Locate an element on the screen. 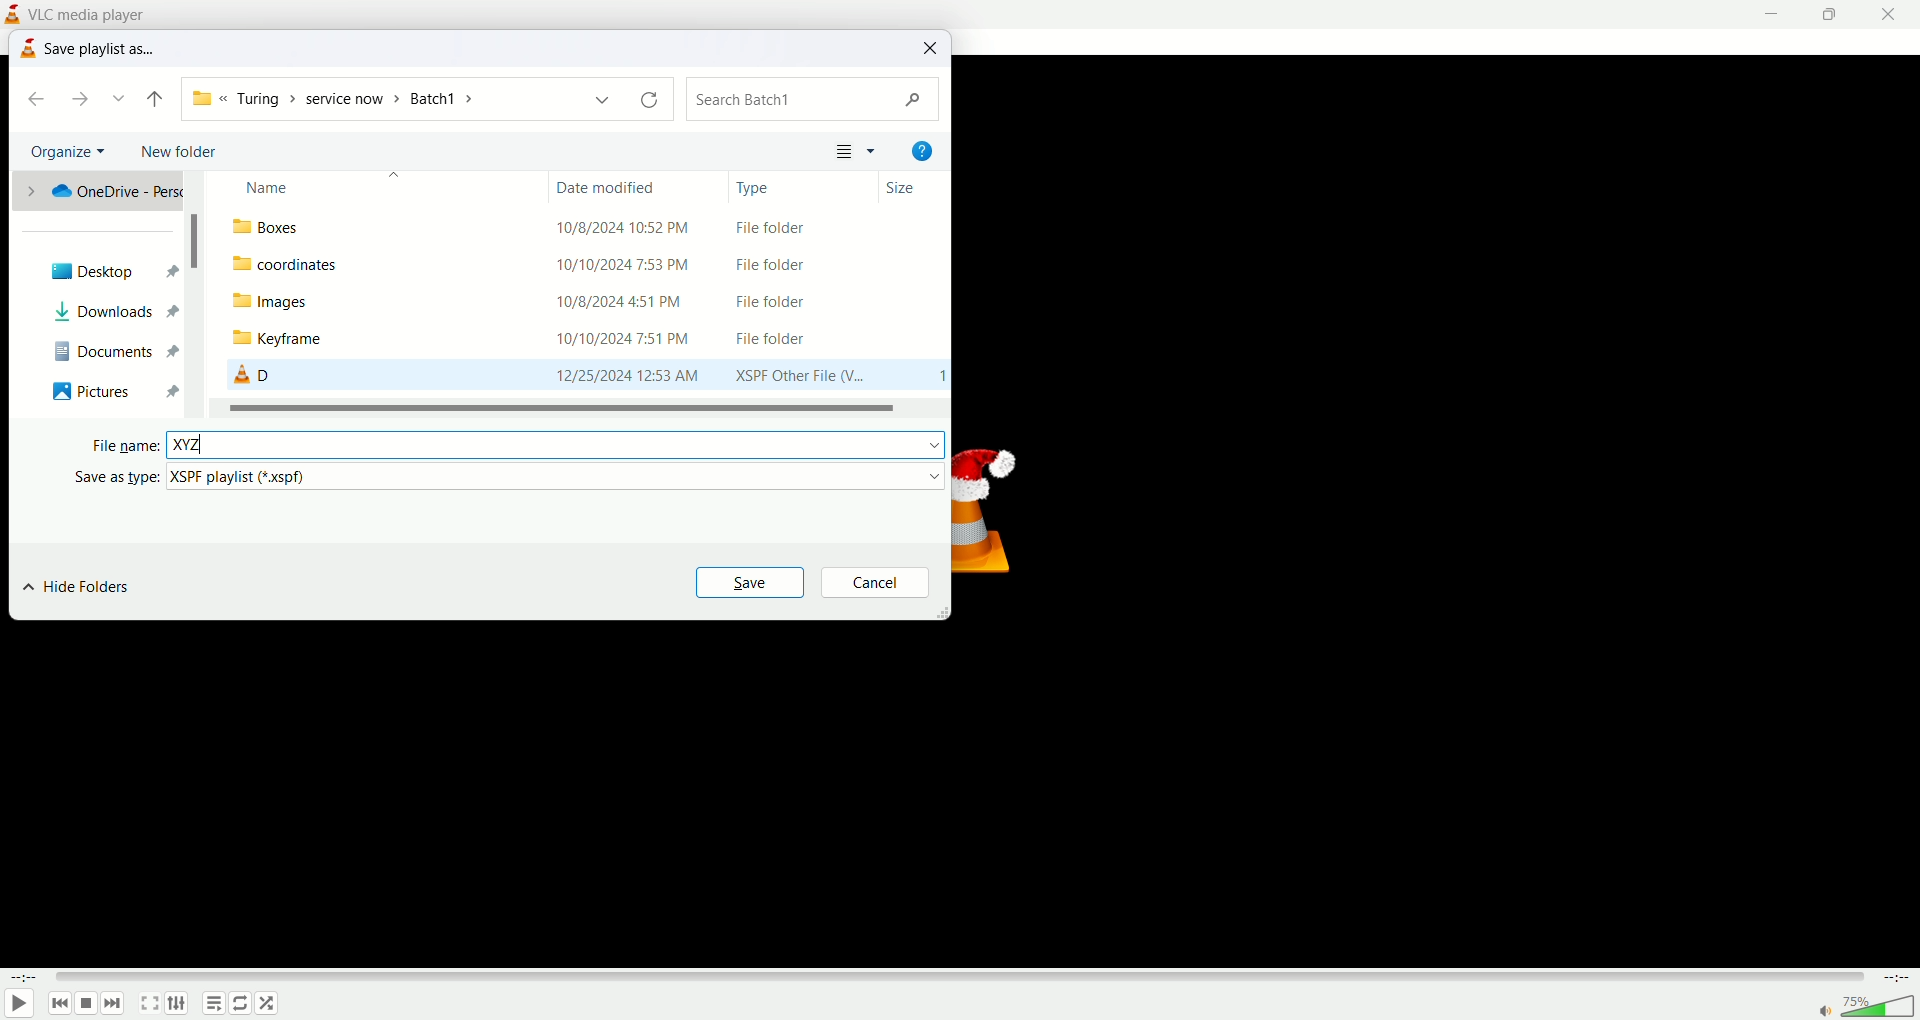 The height and width of the screenshot is (1020, 1920). organize is located at coordinates (70, 152).